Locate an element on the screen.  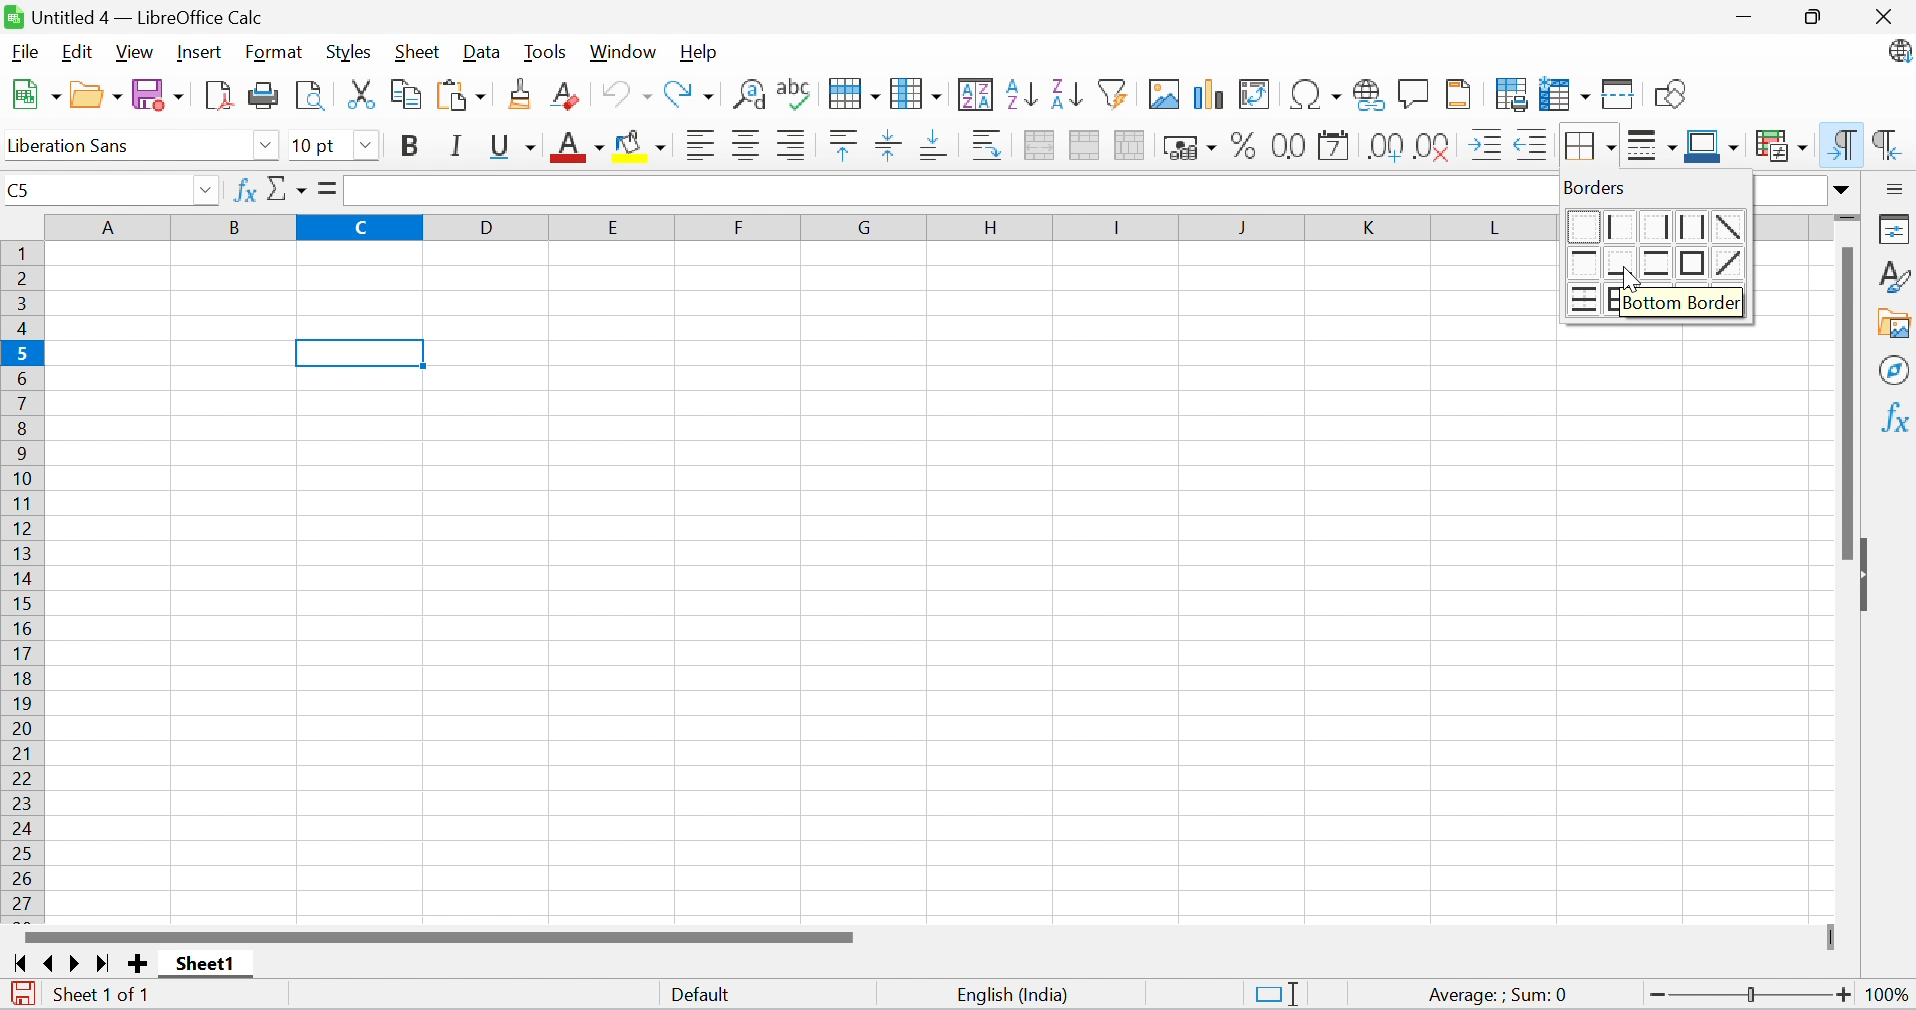
Center vertically is located at coordinates (886, 144).